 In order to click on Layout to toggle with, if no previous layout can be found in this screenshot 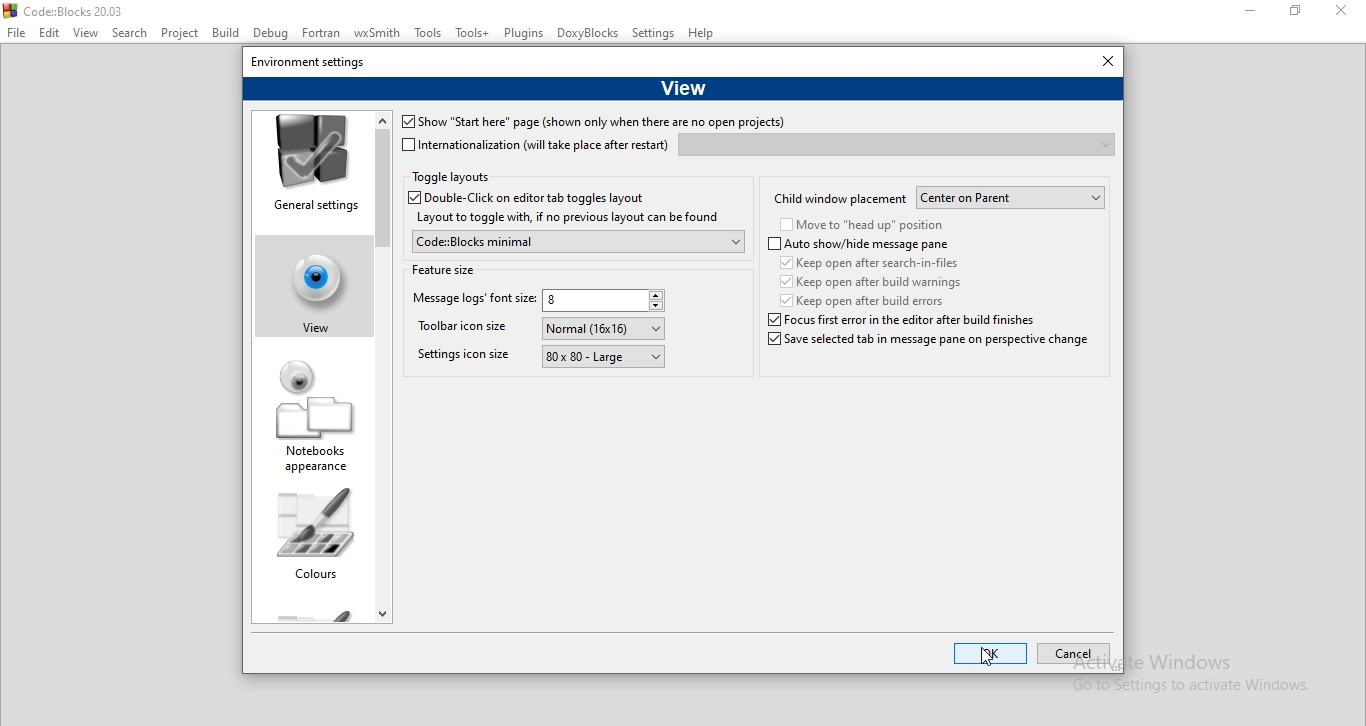, I will do `click(566, 218)`.